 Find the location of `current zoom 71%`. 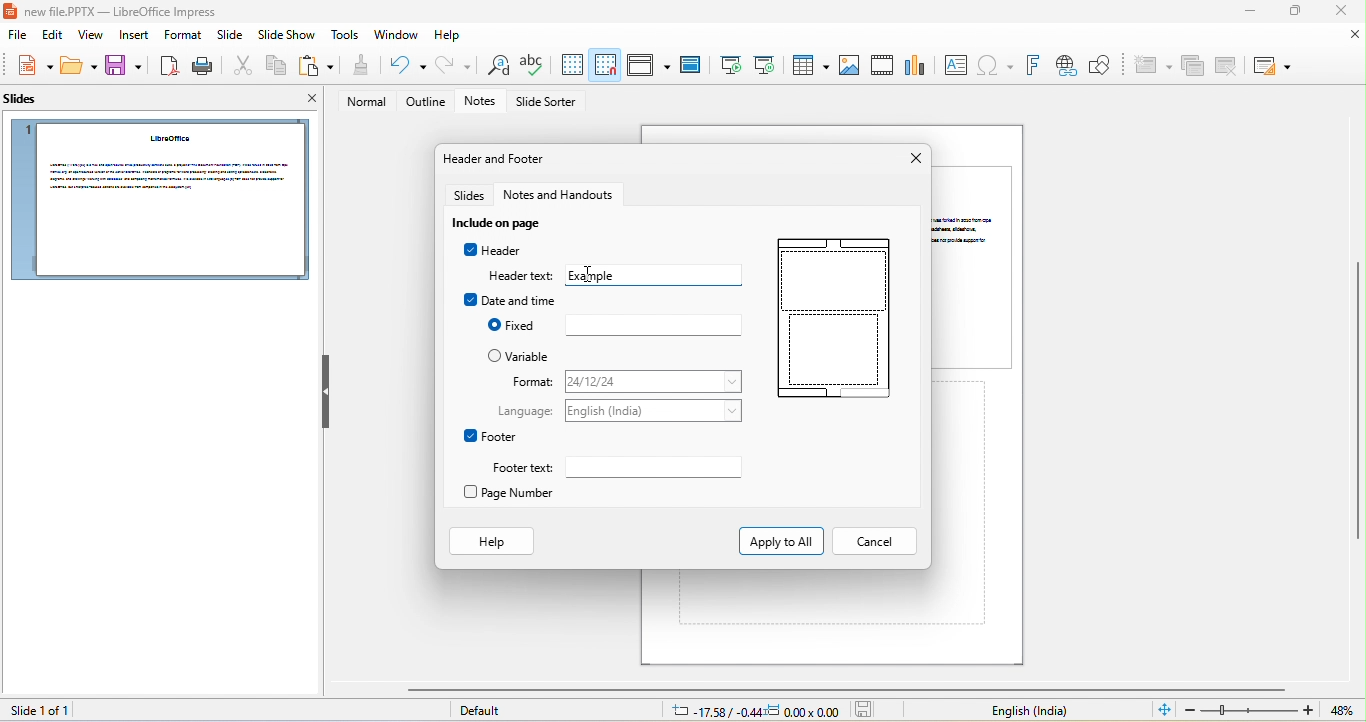

current zoom 71% is located at coordinates (1347, 711).